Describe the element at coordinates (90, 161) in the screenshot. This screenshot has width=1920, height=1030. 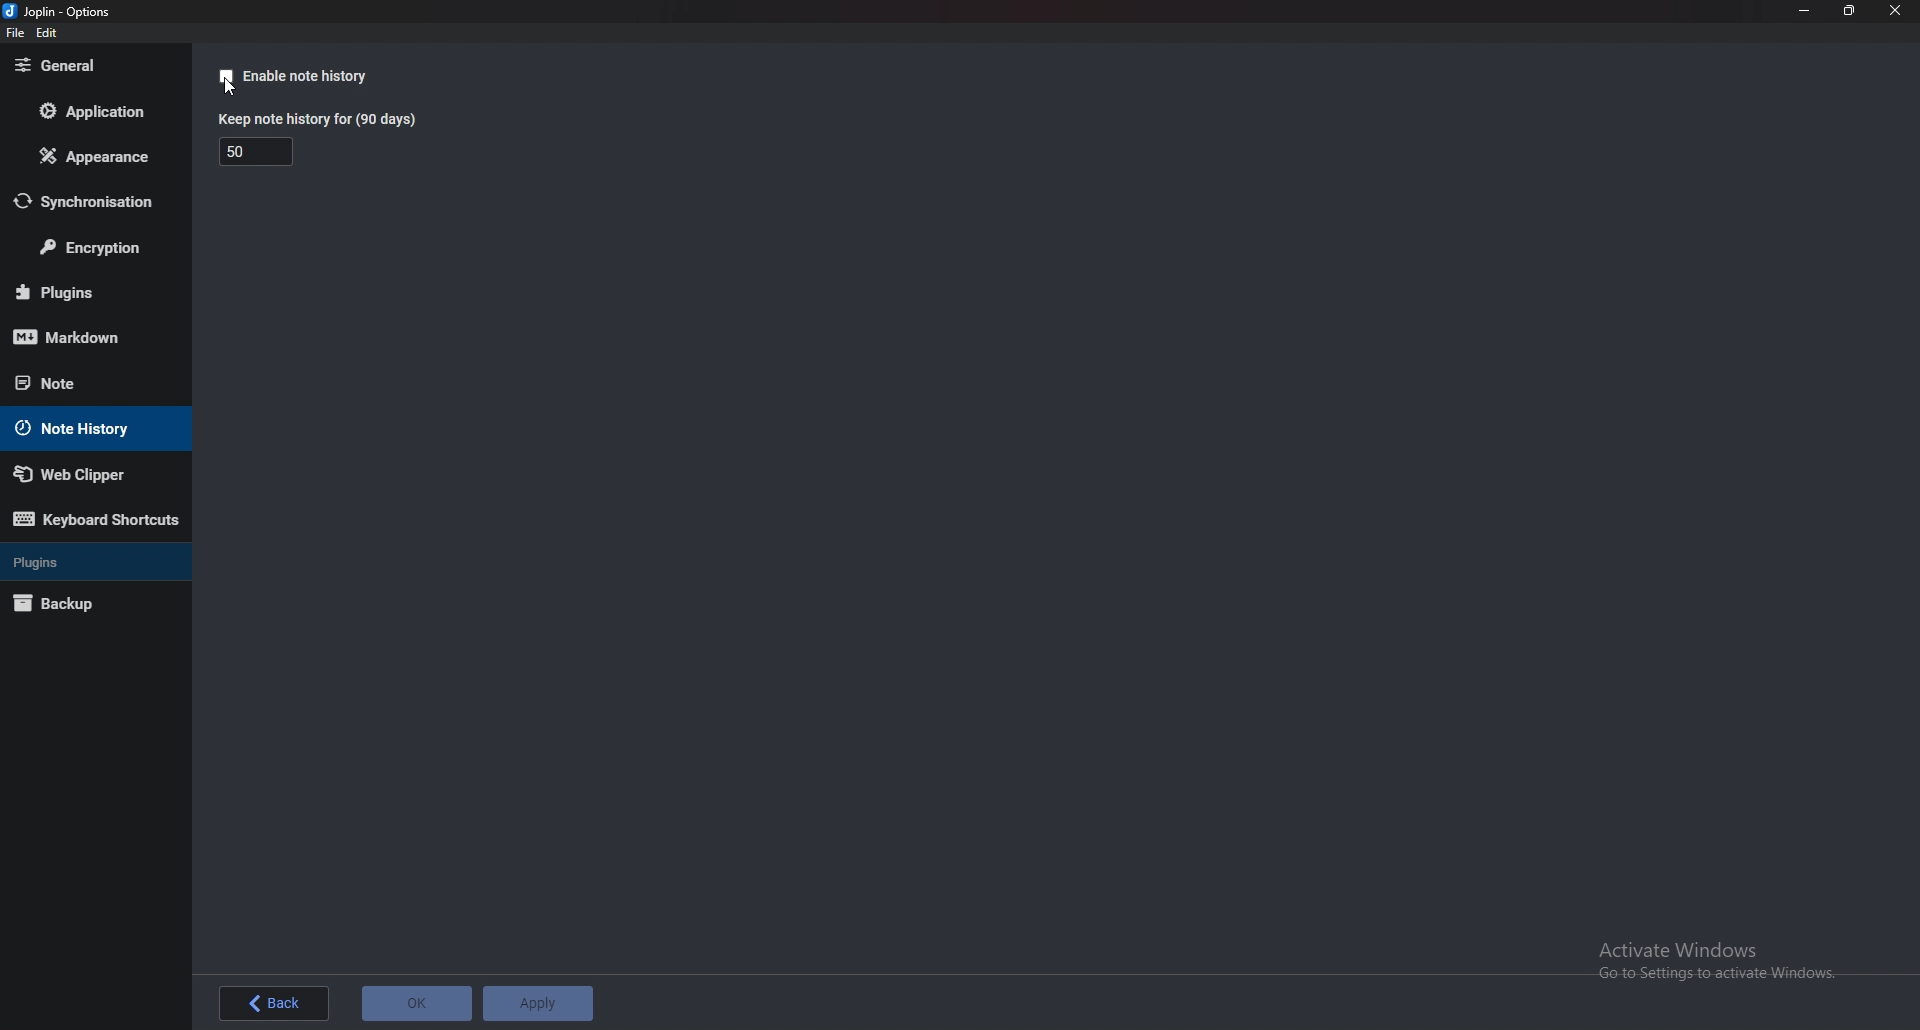
I see `Appearance` at that location.